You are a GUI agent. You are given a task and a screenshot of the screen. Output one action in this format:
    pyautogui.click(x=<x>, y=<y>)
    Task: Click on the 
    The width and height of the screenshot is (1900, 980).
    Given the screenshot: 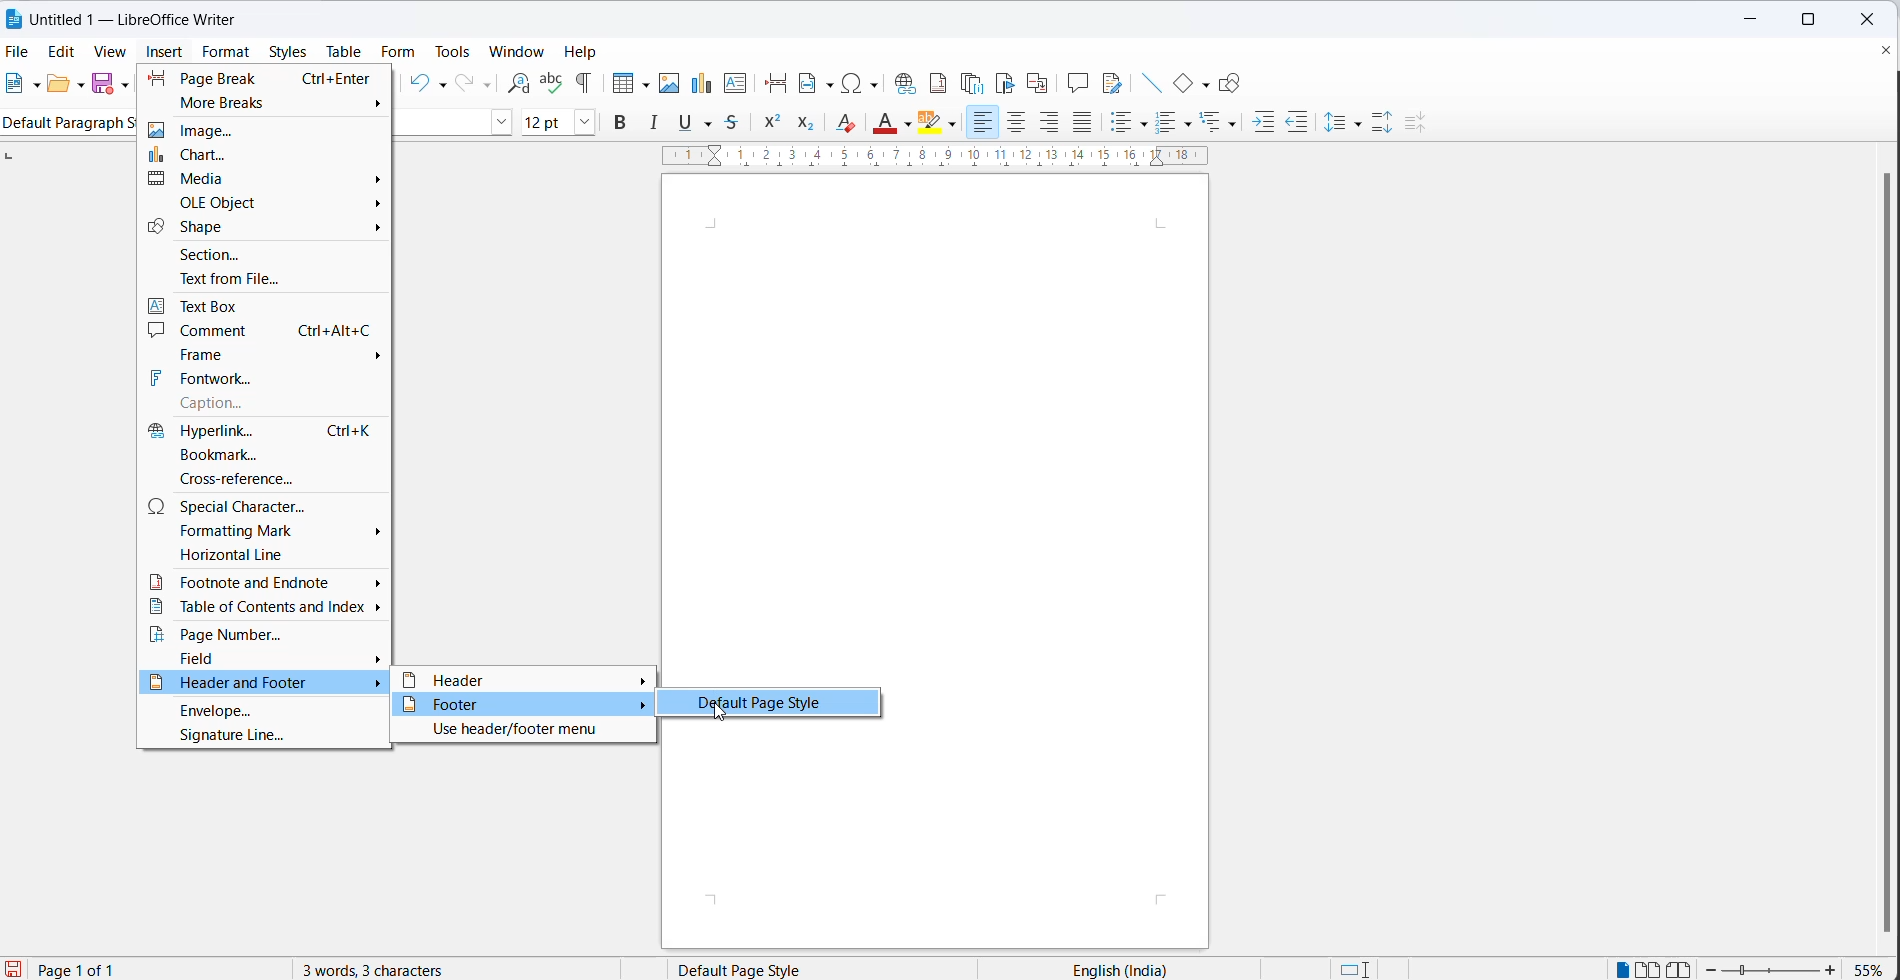 What is the action you would take?
    pyautogui.click(x=269, y=683)
    